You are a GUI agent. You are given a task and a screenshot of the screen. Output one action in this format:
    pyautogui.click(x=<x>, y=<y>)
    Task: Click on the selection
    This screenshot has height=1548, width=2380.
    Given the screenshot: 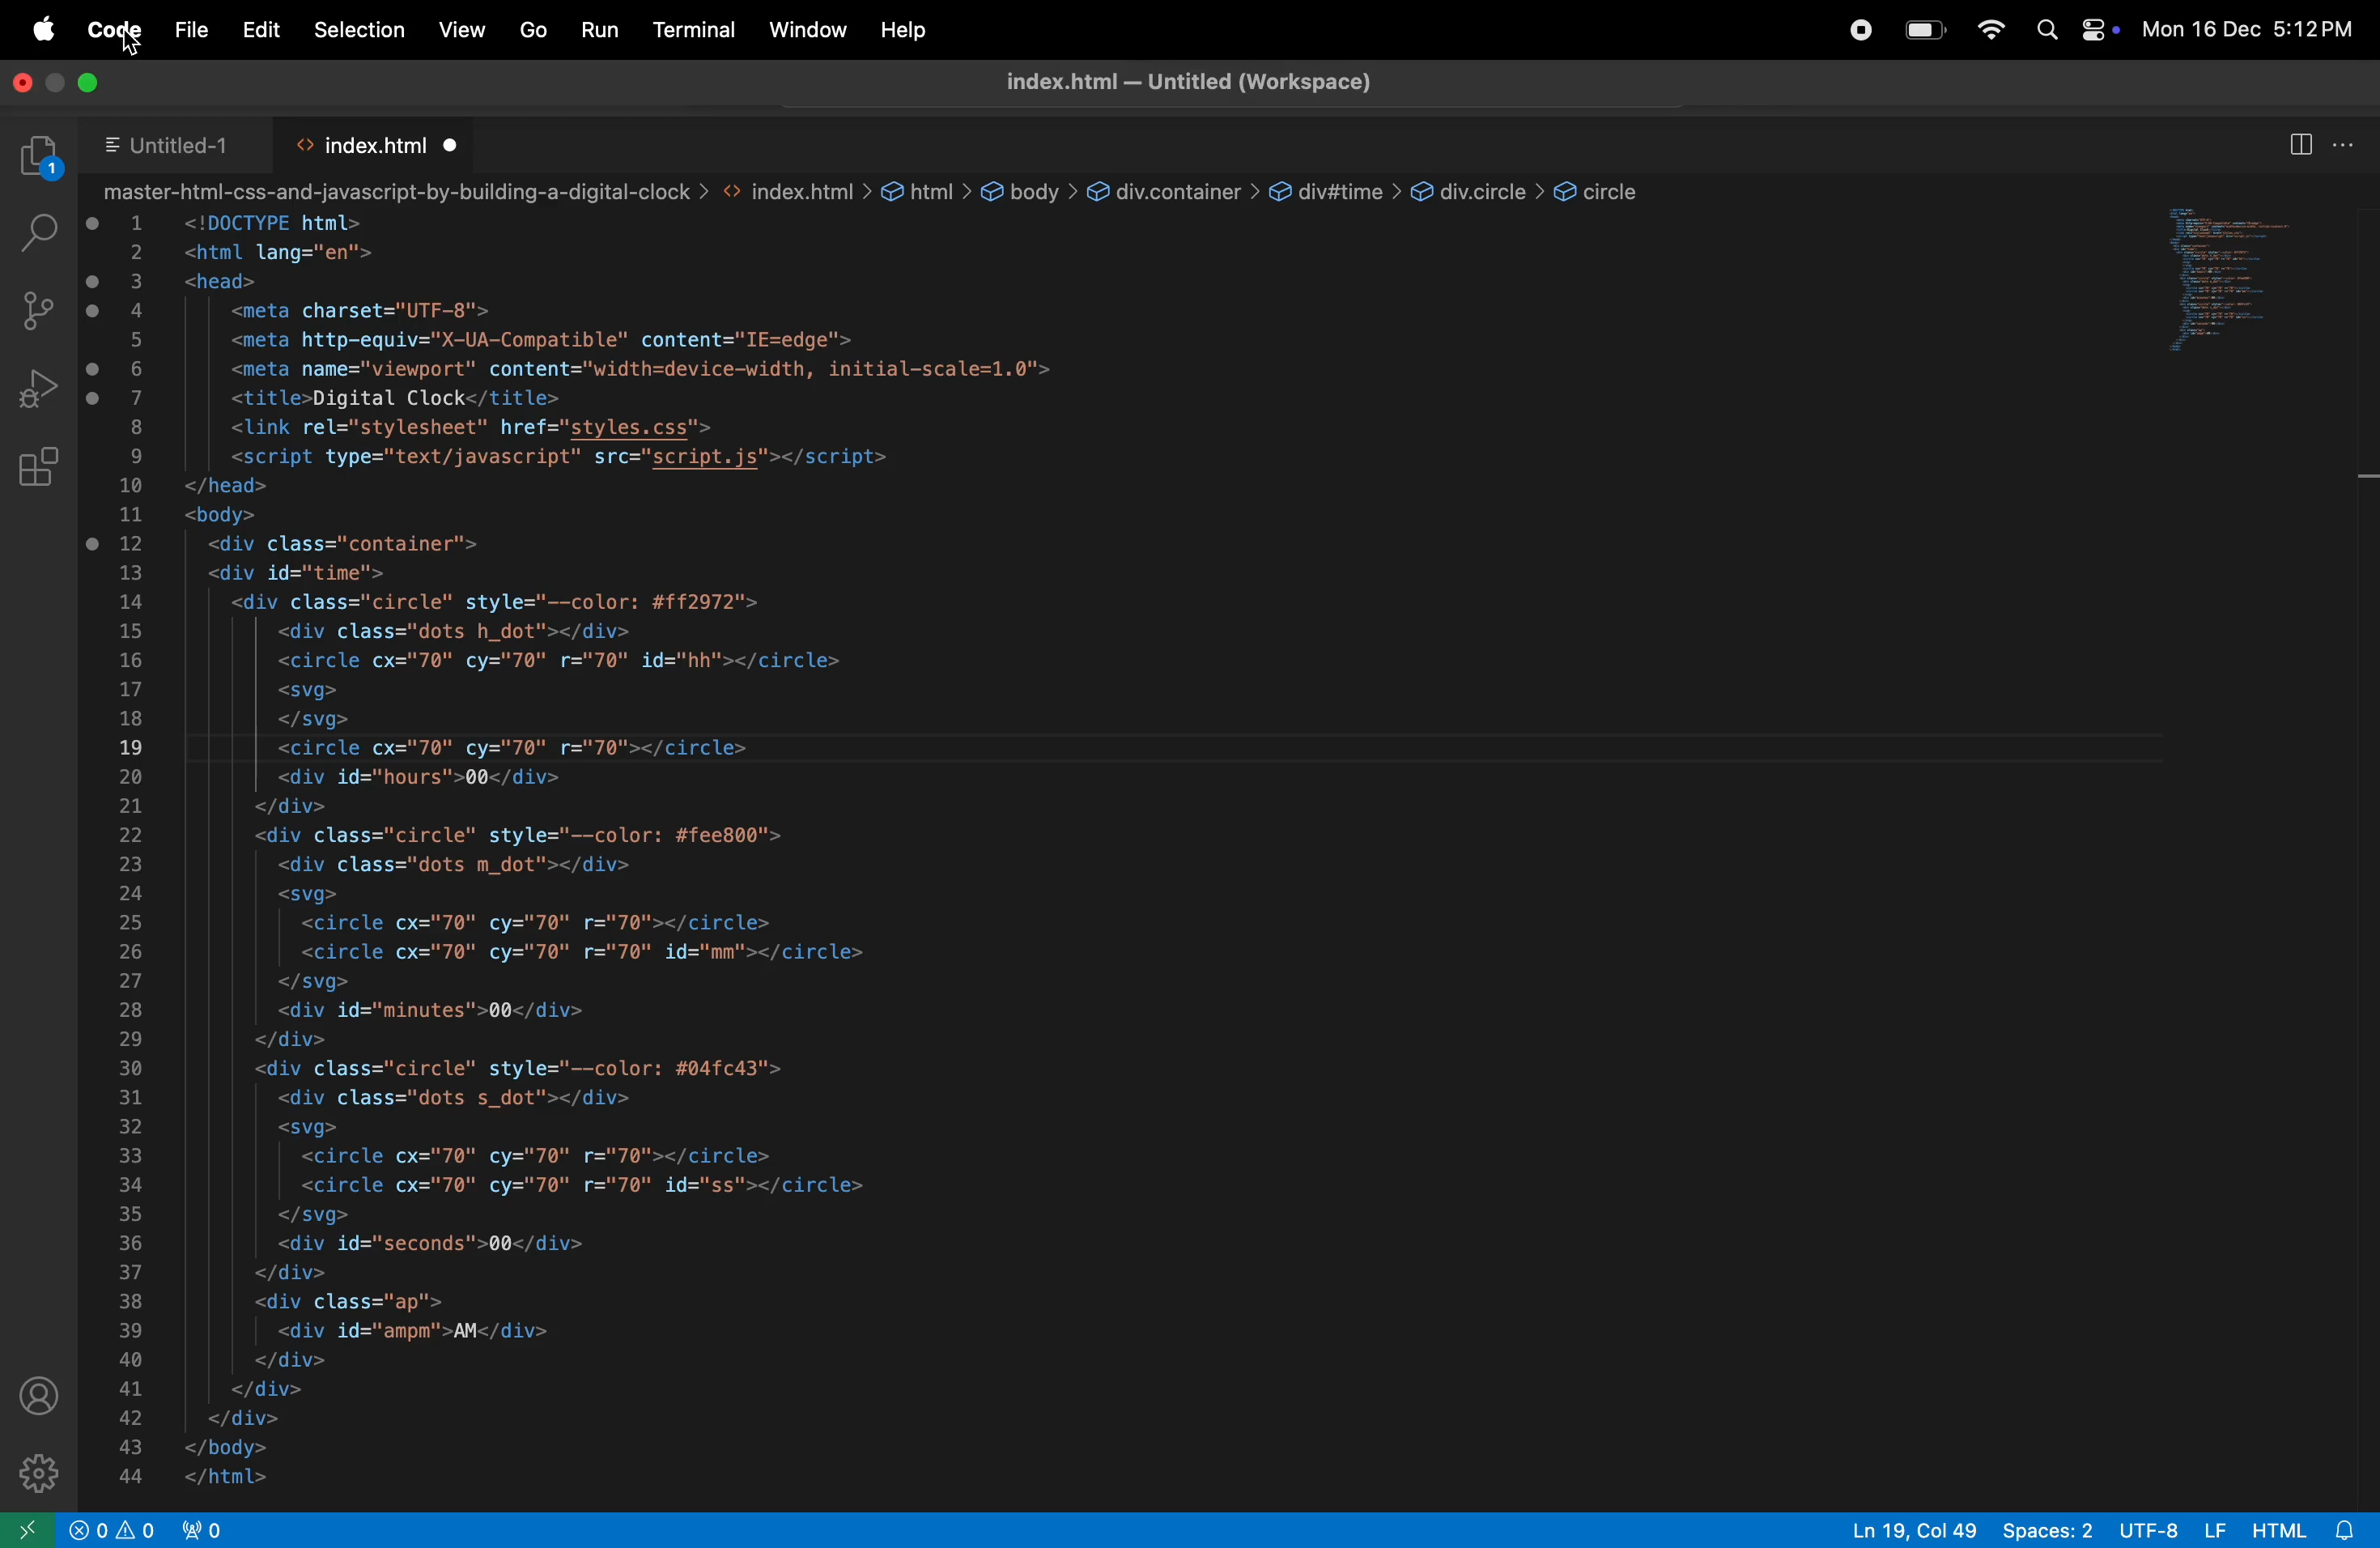 What is the action you would take?
    pyautogui.click(x=362, y=32)
    